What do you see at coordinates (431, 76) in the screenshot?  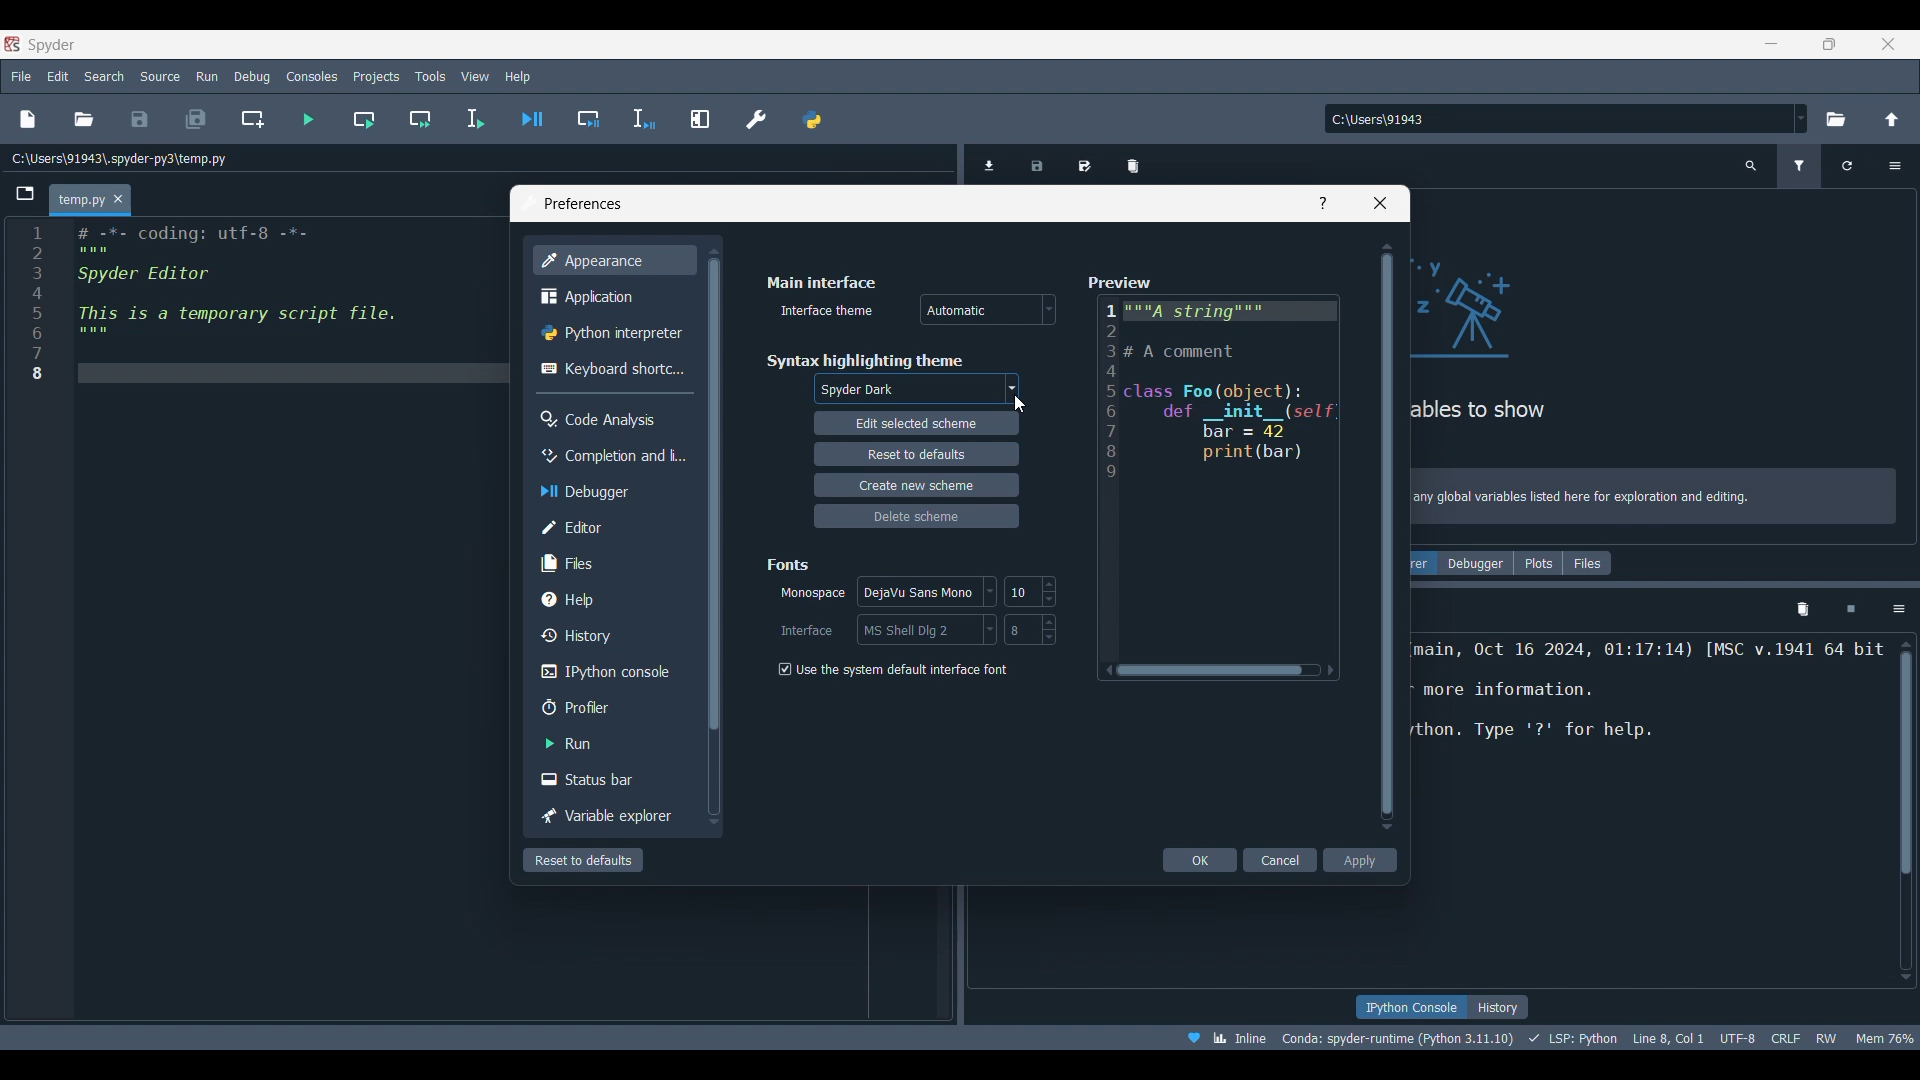 I see `Tools menu` at bounding box center [431, 76].